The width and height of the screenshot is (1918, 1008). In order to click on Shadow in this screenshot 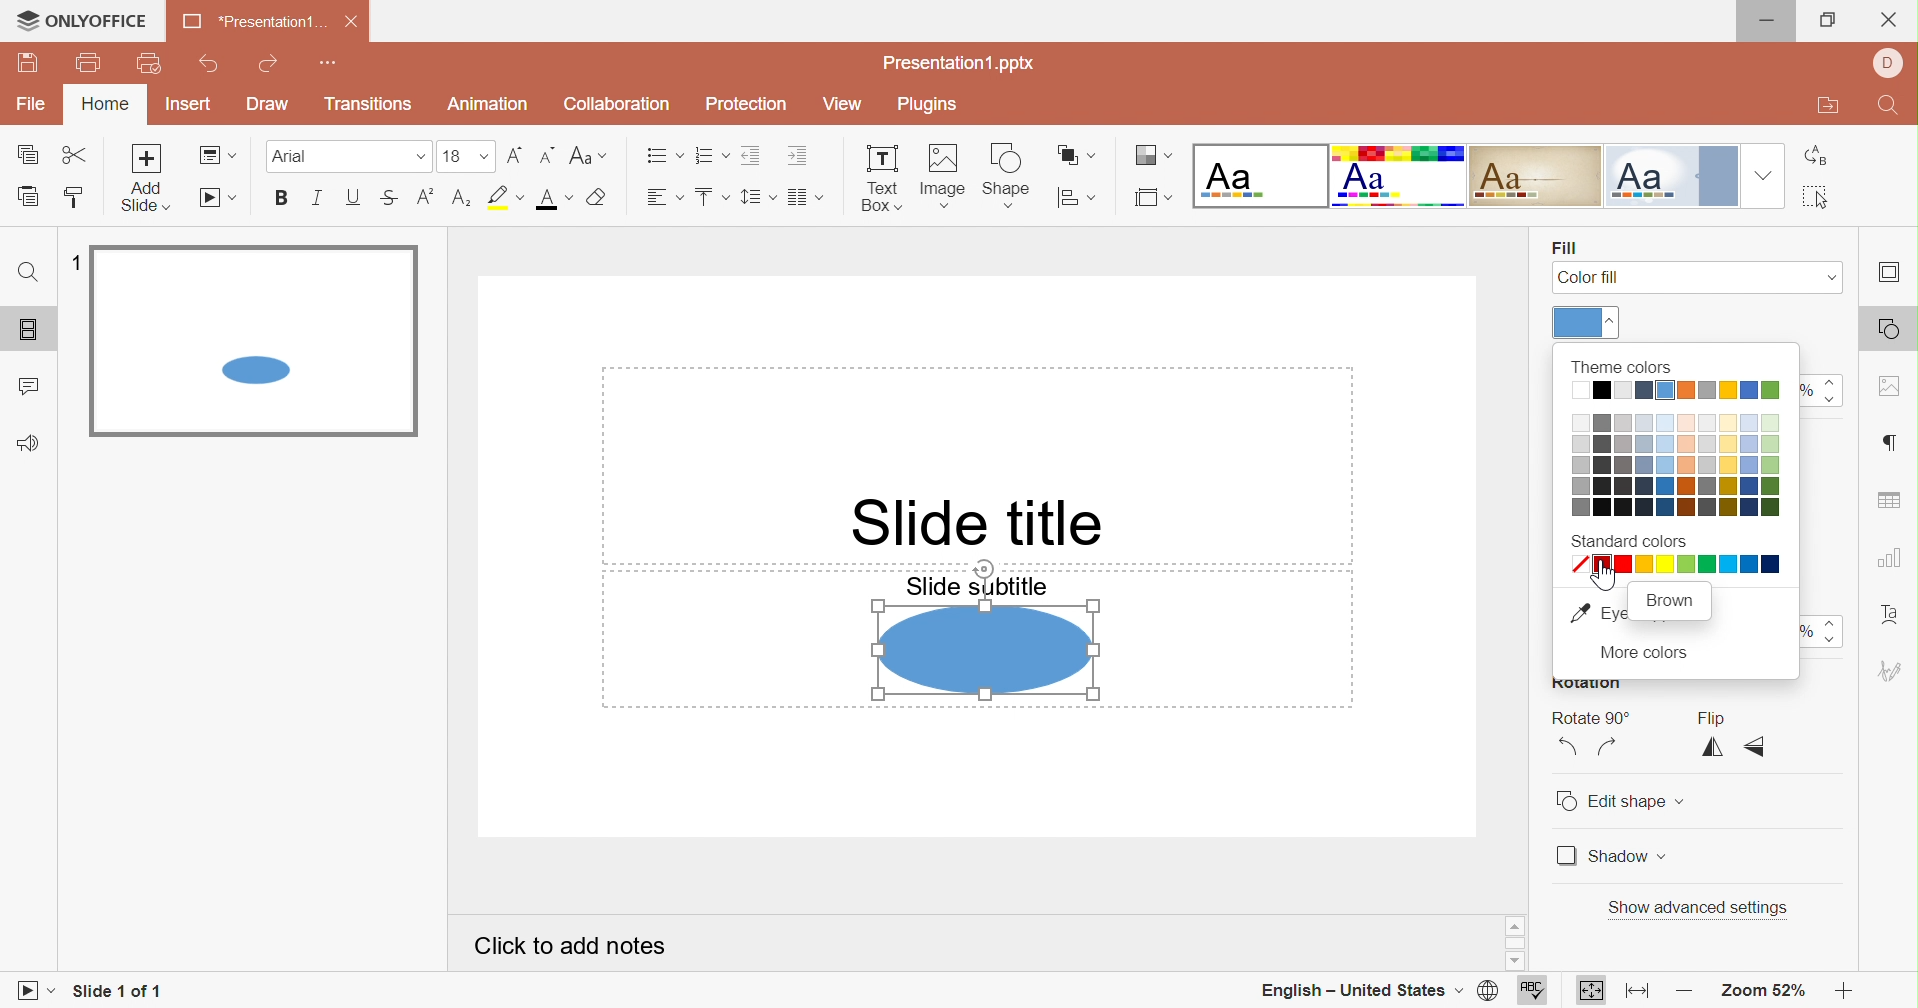, I will do `click(1612, 856)`.